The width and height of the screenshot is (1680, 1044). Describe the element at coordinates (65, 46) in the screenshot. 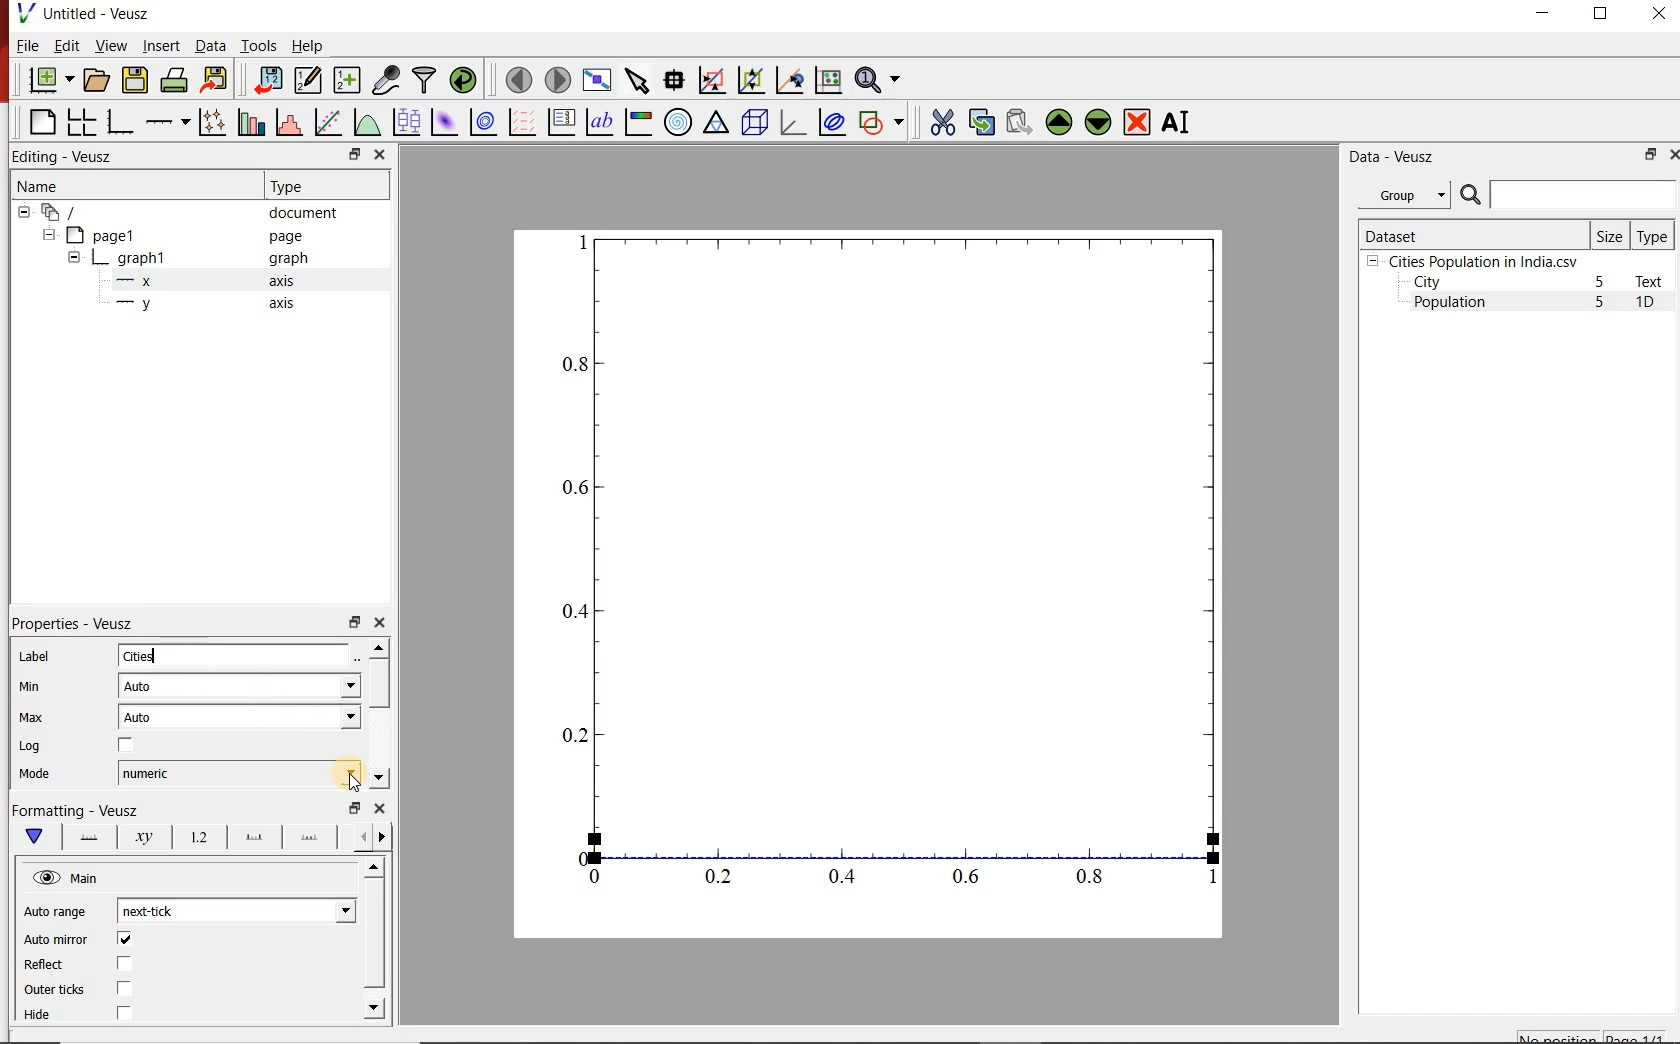

I see `Edit` at that location.